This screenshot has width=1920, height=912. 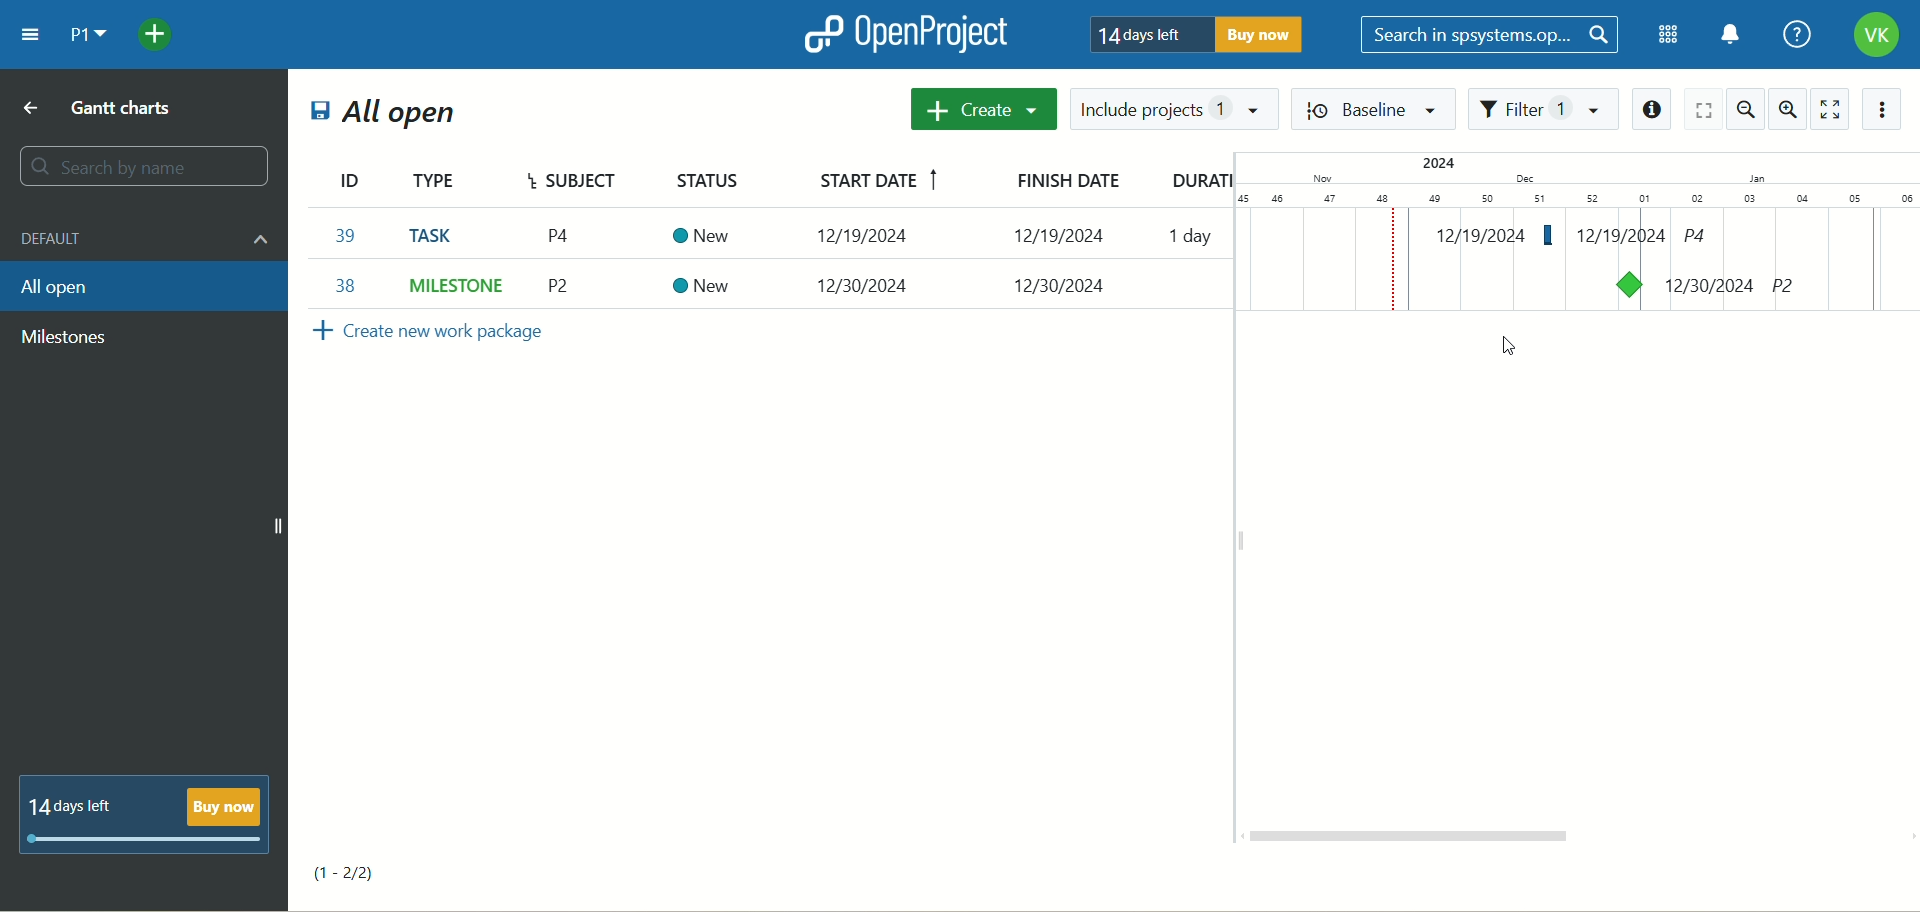 I want to click on default, so click(x=147, y=238).